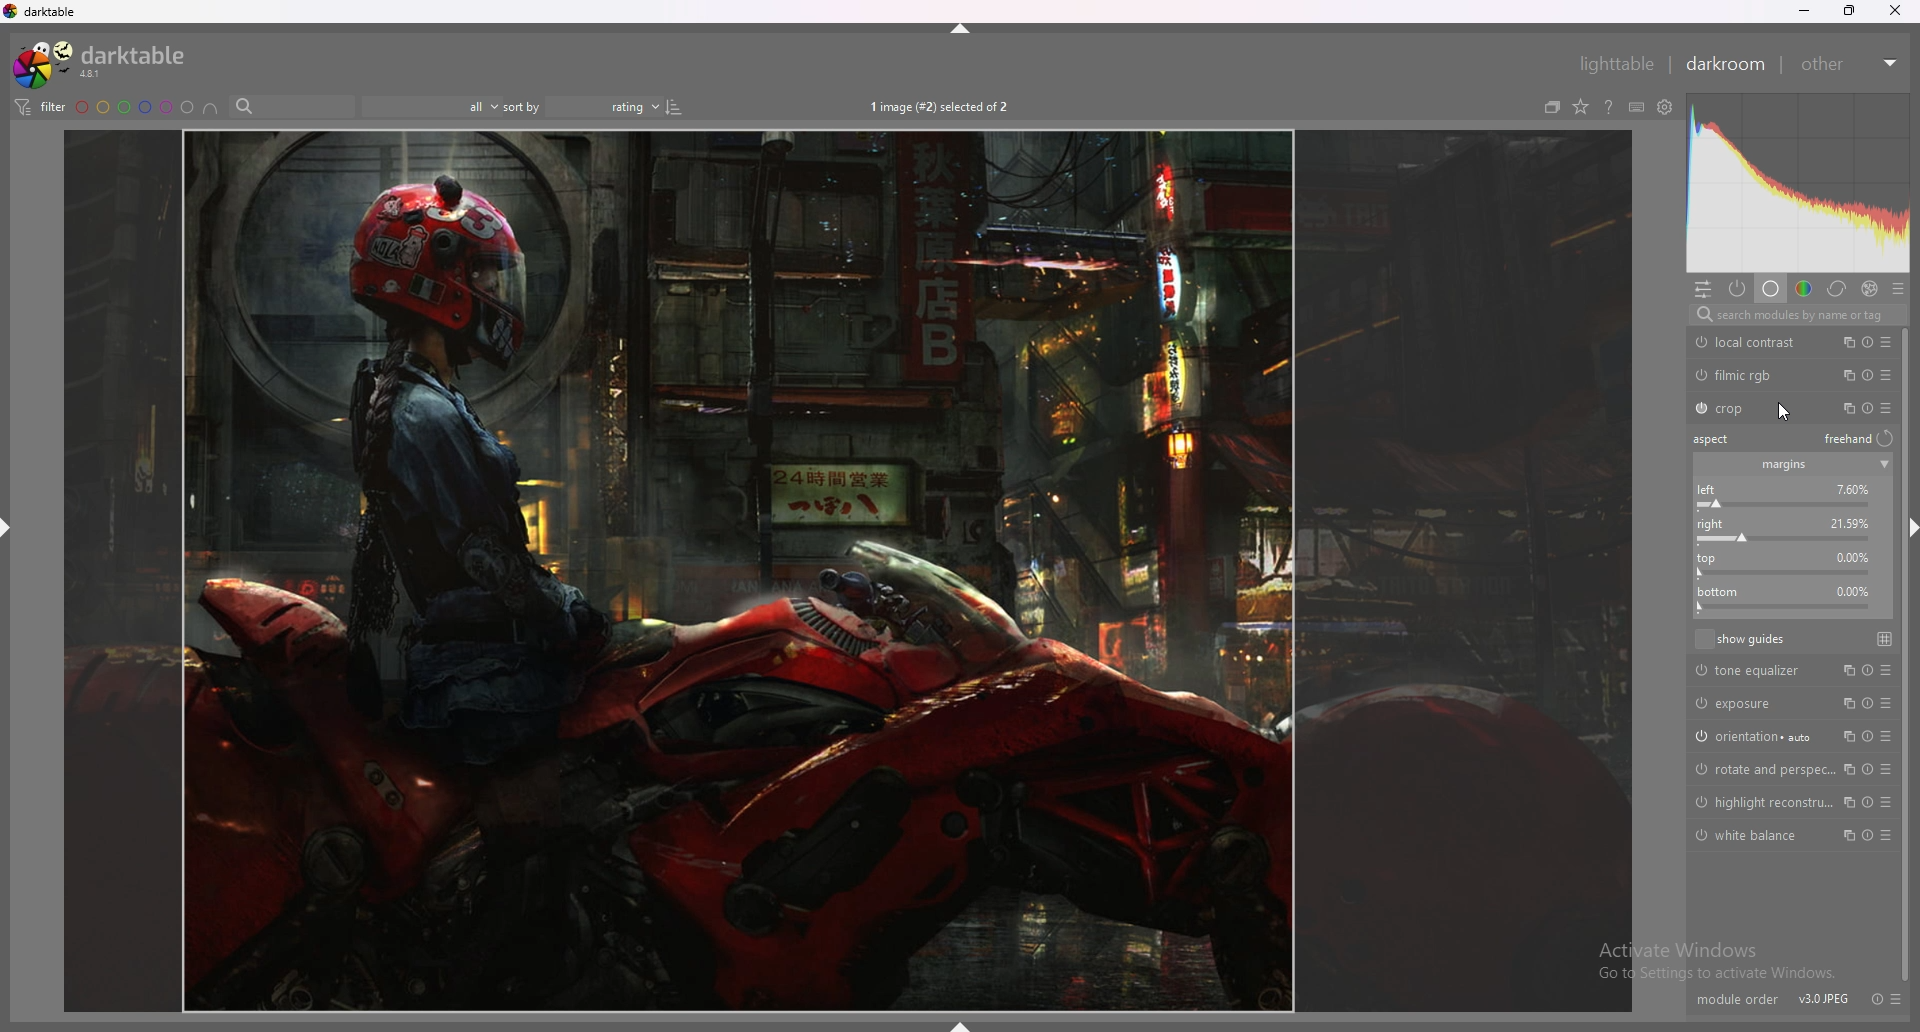  Describe the element at coordinates (1891, 770) in the screenshot. I see `presets` at that location.